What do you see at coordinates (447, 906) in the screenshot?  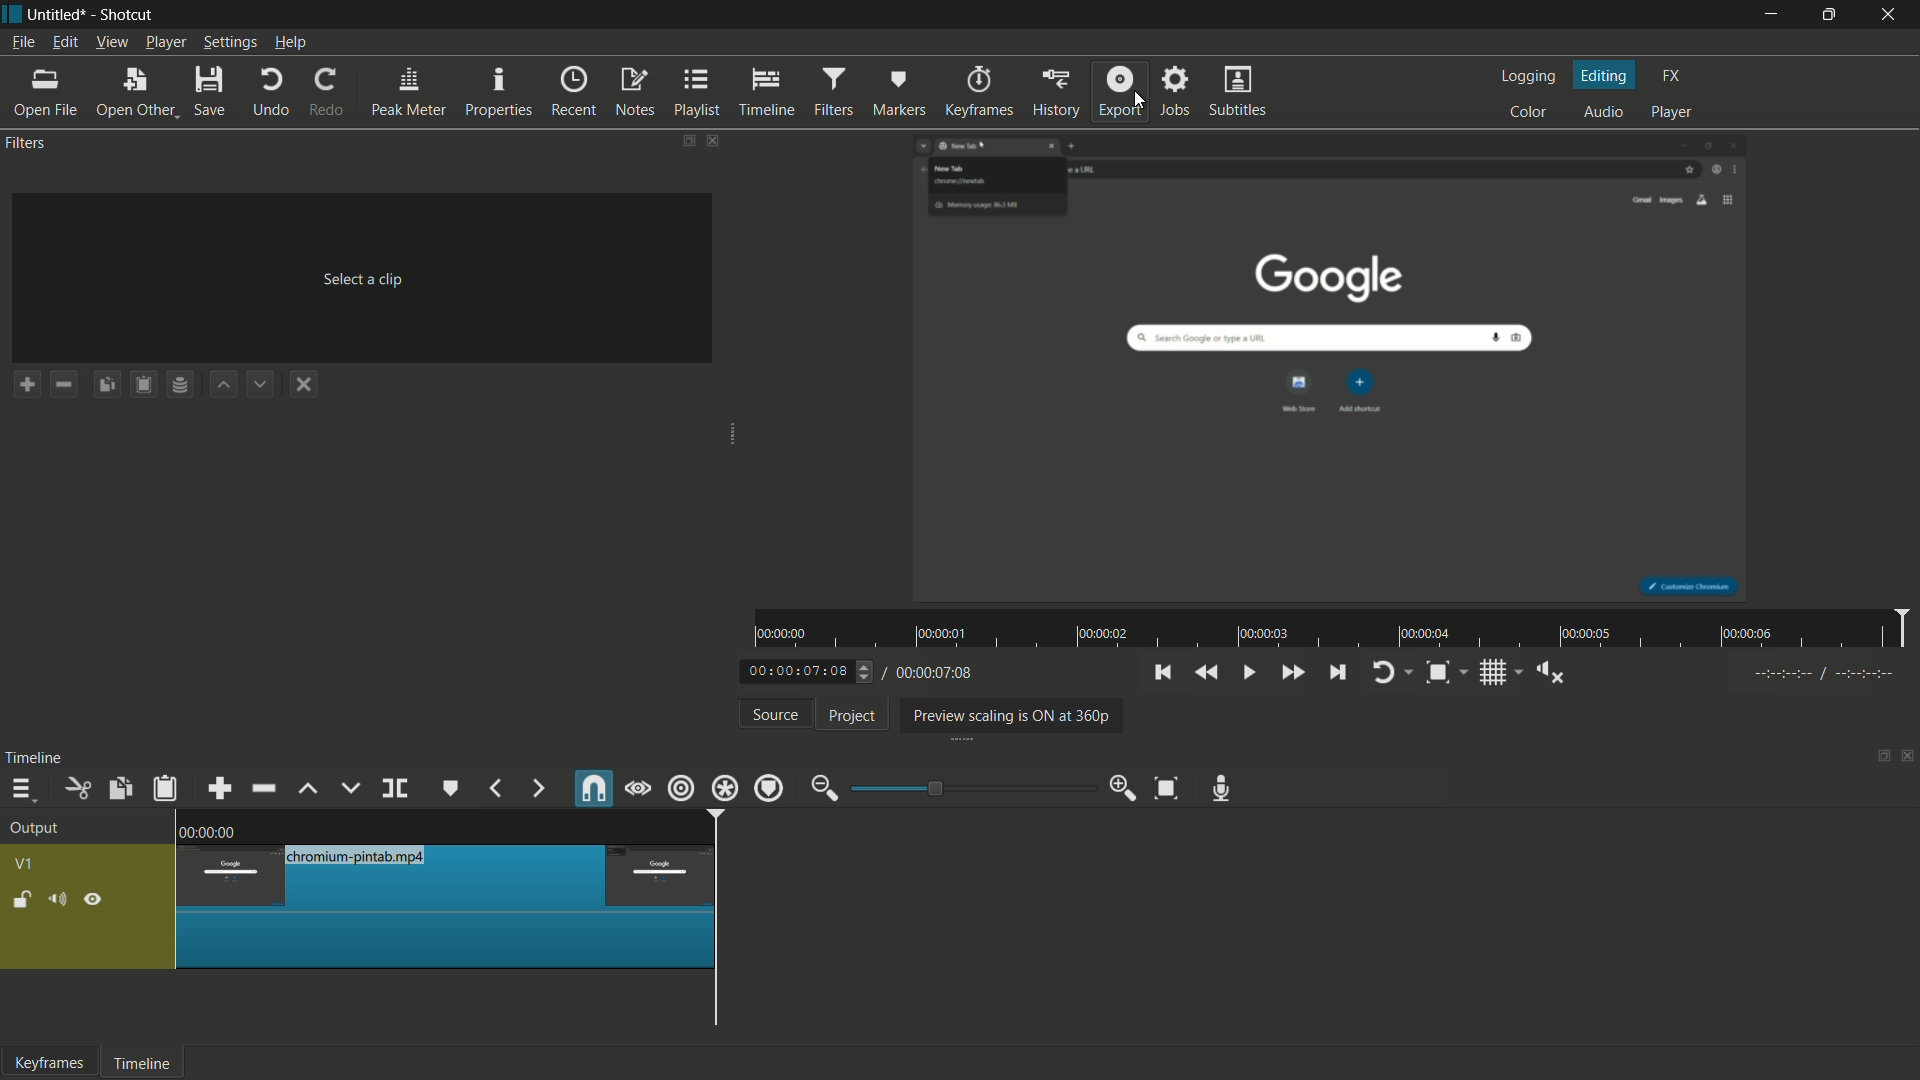 I see `only this segment is left now` at bounding box center [447, 906].